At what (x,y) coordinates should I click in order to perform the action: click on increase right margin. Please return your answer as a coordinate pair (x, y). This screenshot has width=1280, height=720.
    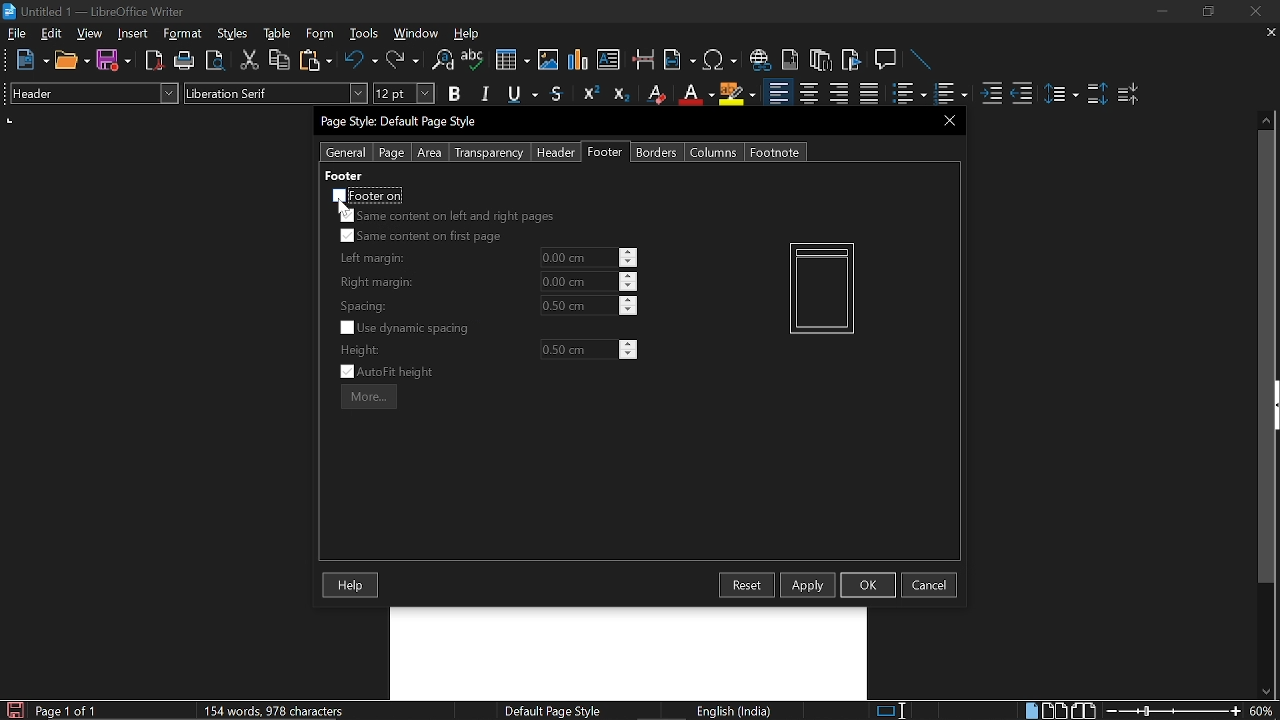
    Looking at the image, I should click on (629, 276).